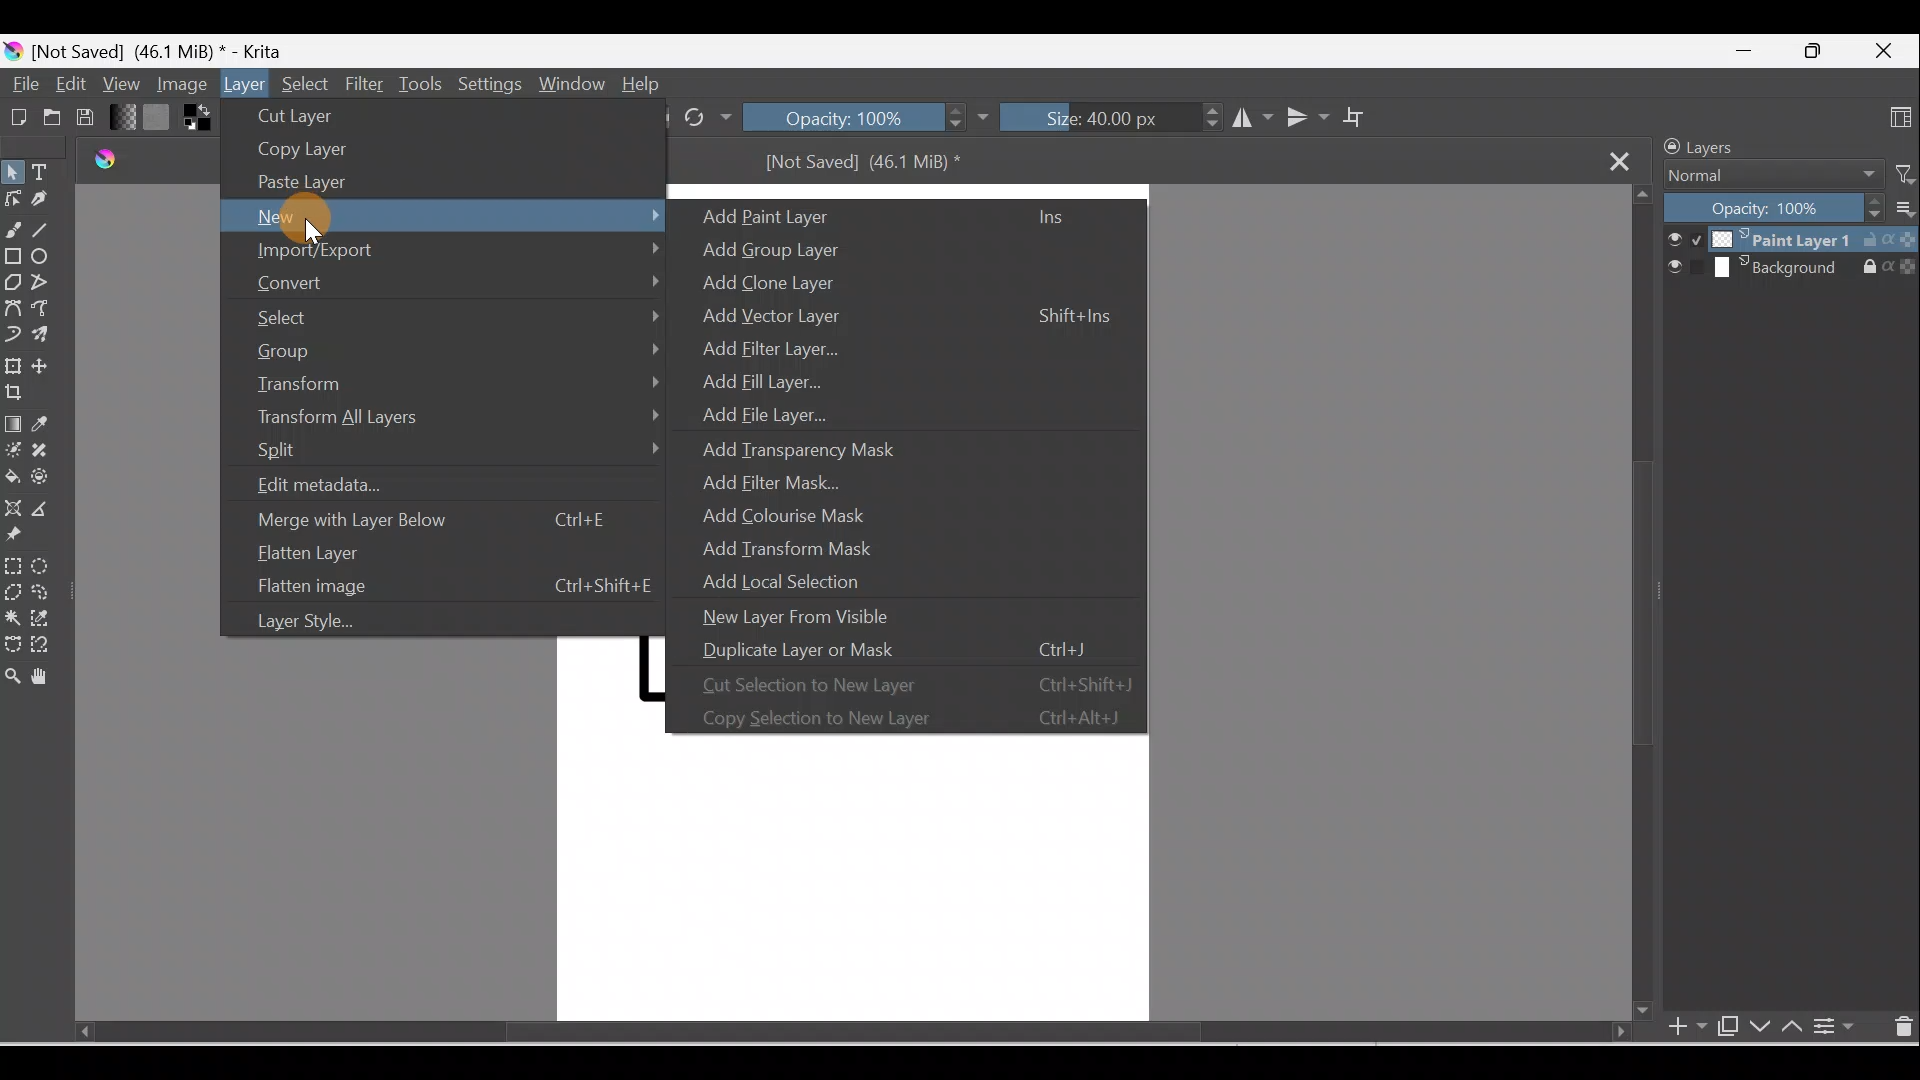 The height and width of the screenshot is (1080, 1920). What do you see at coordinates (172, 48) in the screenshot?
I see `[Not Saved] (46 1 MiB) * - Krita` at bounding box center [172, 48].